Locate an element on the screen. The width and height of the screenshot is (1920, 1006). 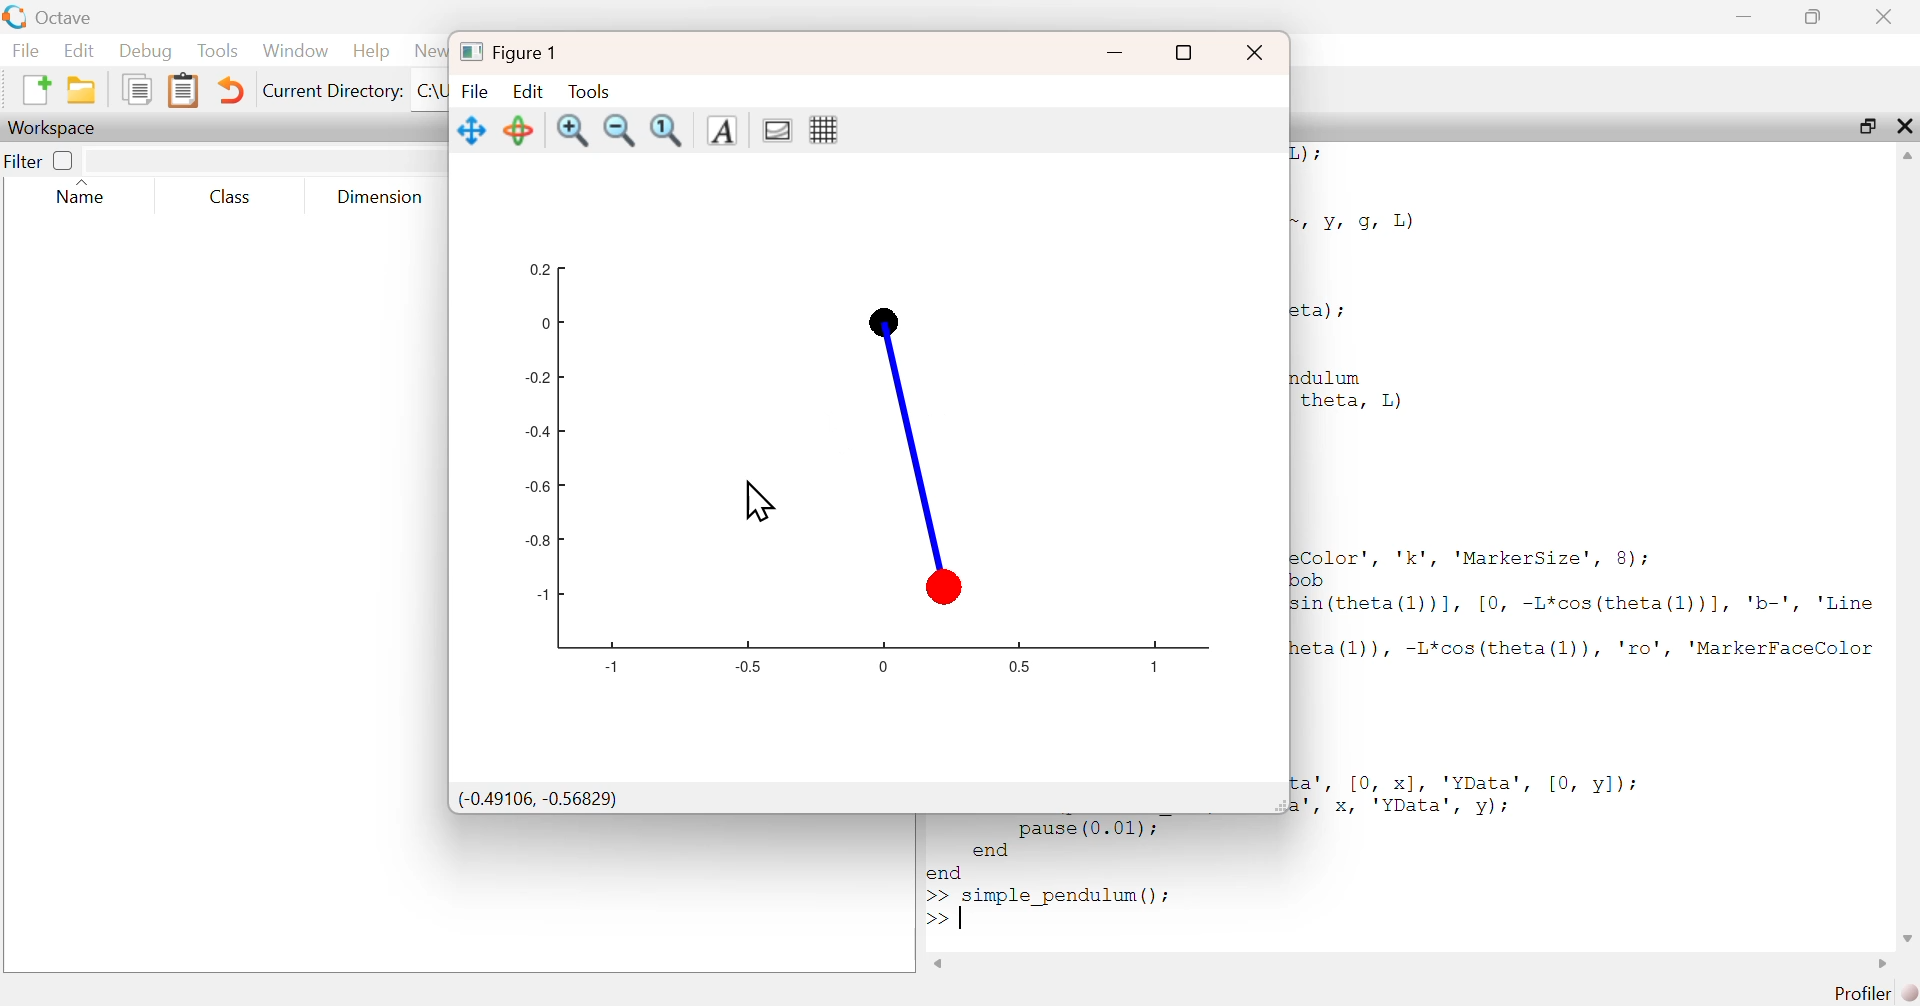
Automatic limits is located at coordinates (668, 130).